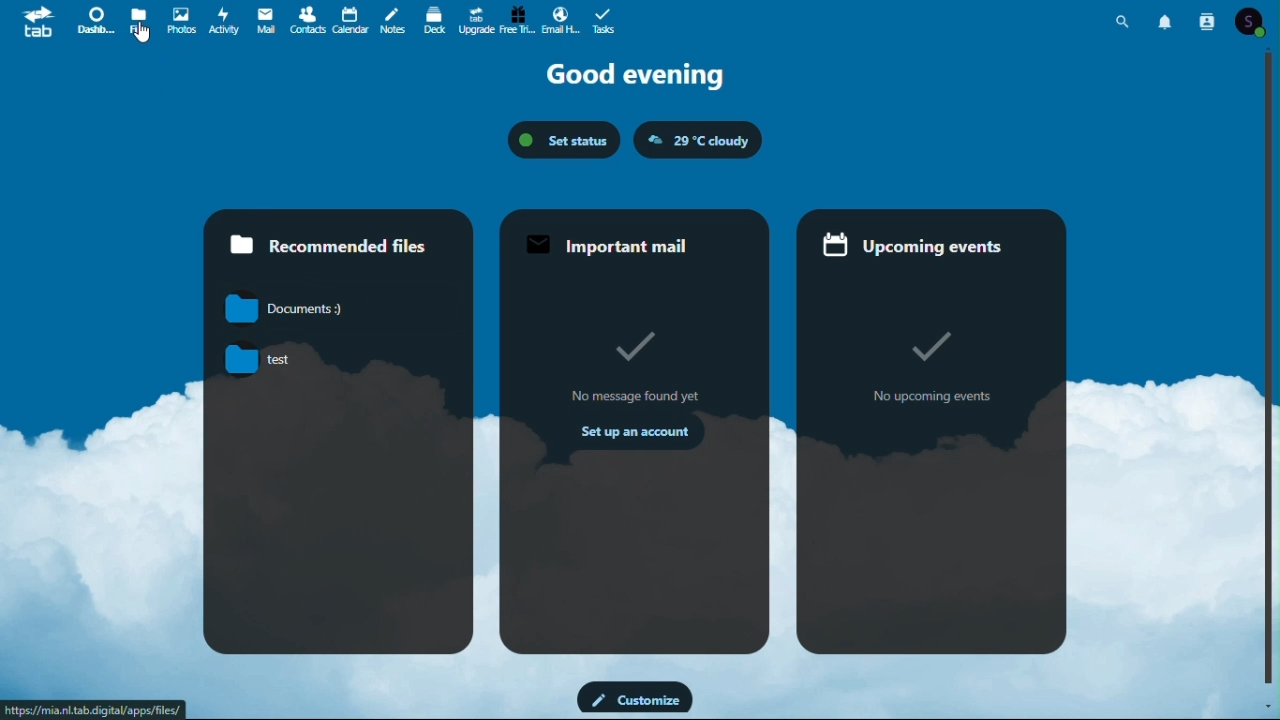  I want to click on Upgrade, so click(475, 17).